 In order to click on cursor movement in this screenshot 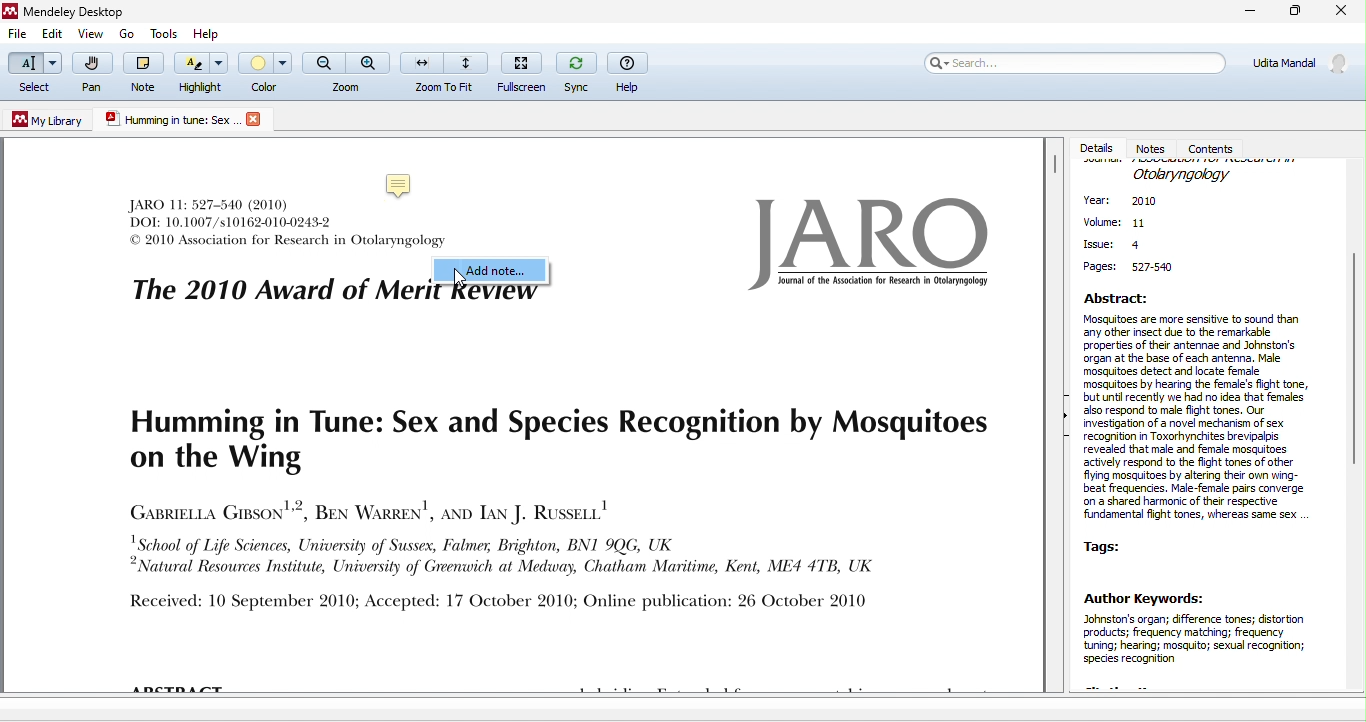, I will do `click(466, 280)`.